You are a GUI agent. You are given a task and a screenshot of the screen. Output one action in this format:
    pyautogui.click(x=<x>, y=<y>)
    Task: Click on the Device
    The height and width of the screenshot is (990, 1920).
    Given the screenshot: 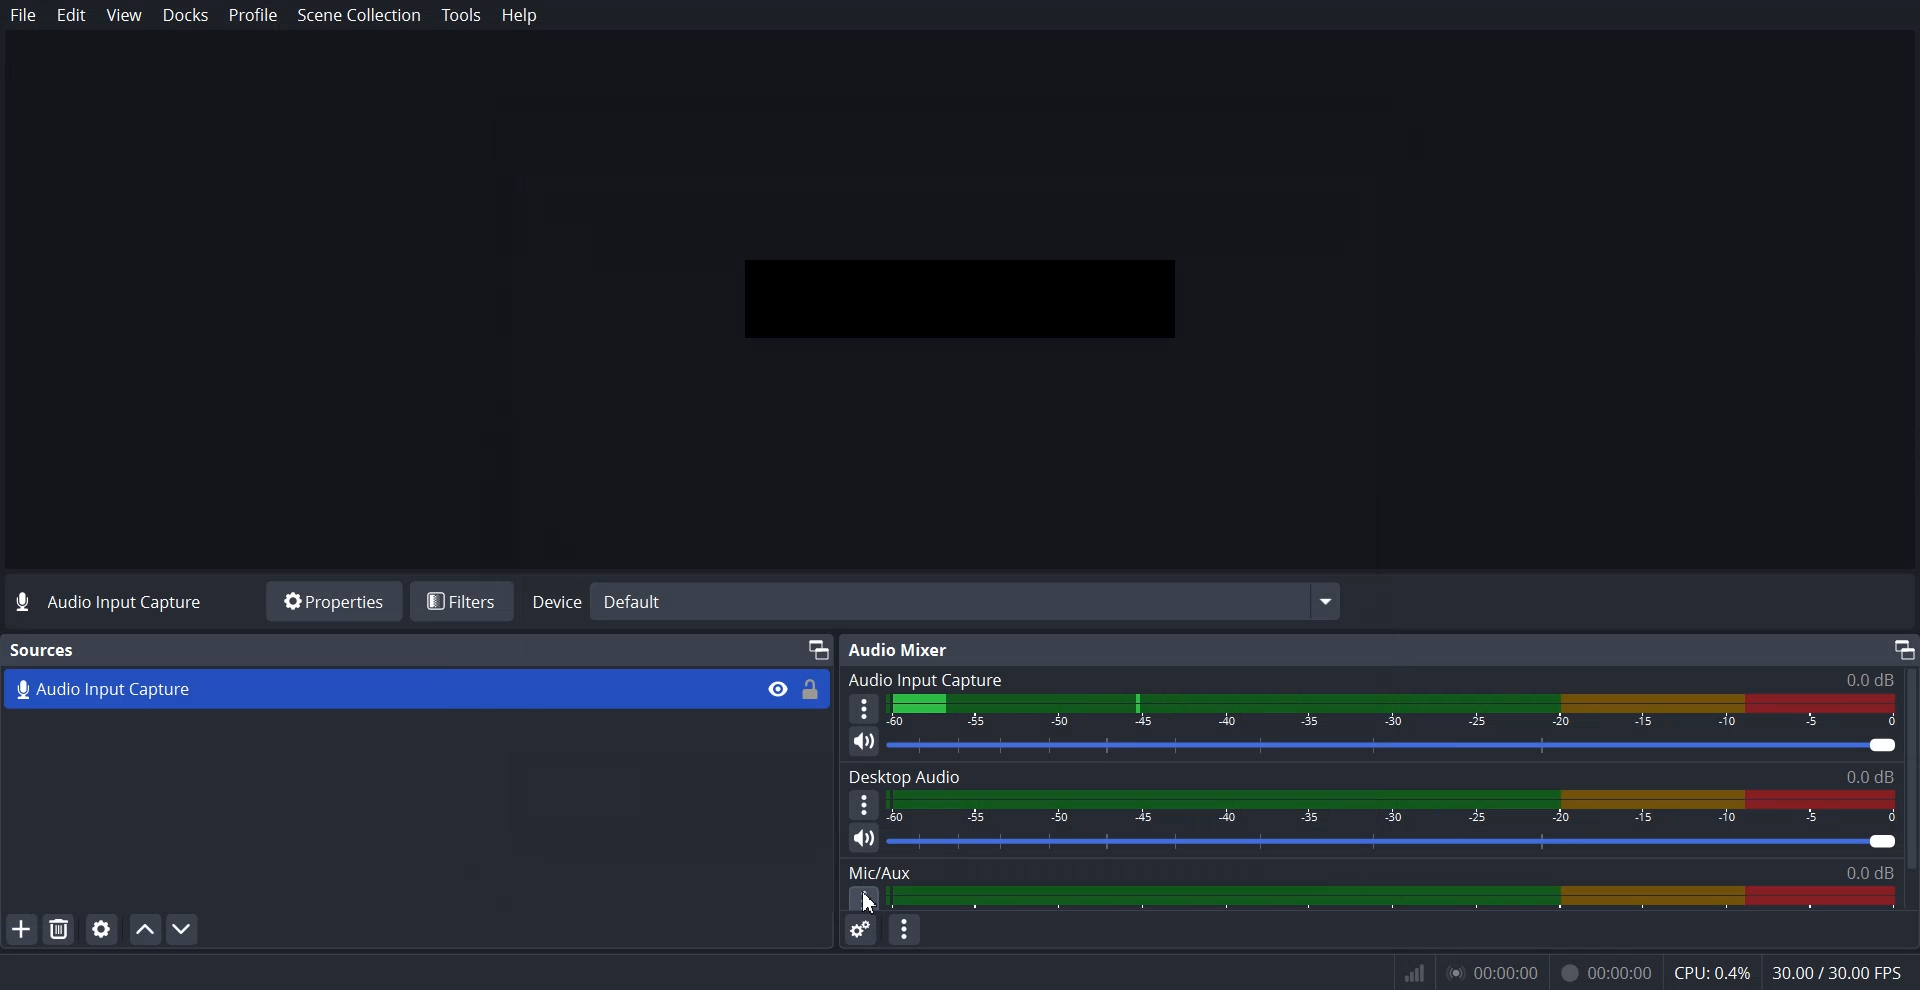 What is the action you would take?
    pyautogui.click(x=560, y=603)
    